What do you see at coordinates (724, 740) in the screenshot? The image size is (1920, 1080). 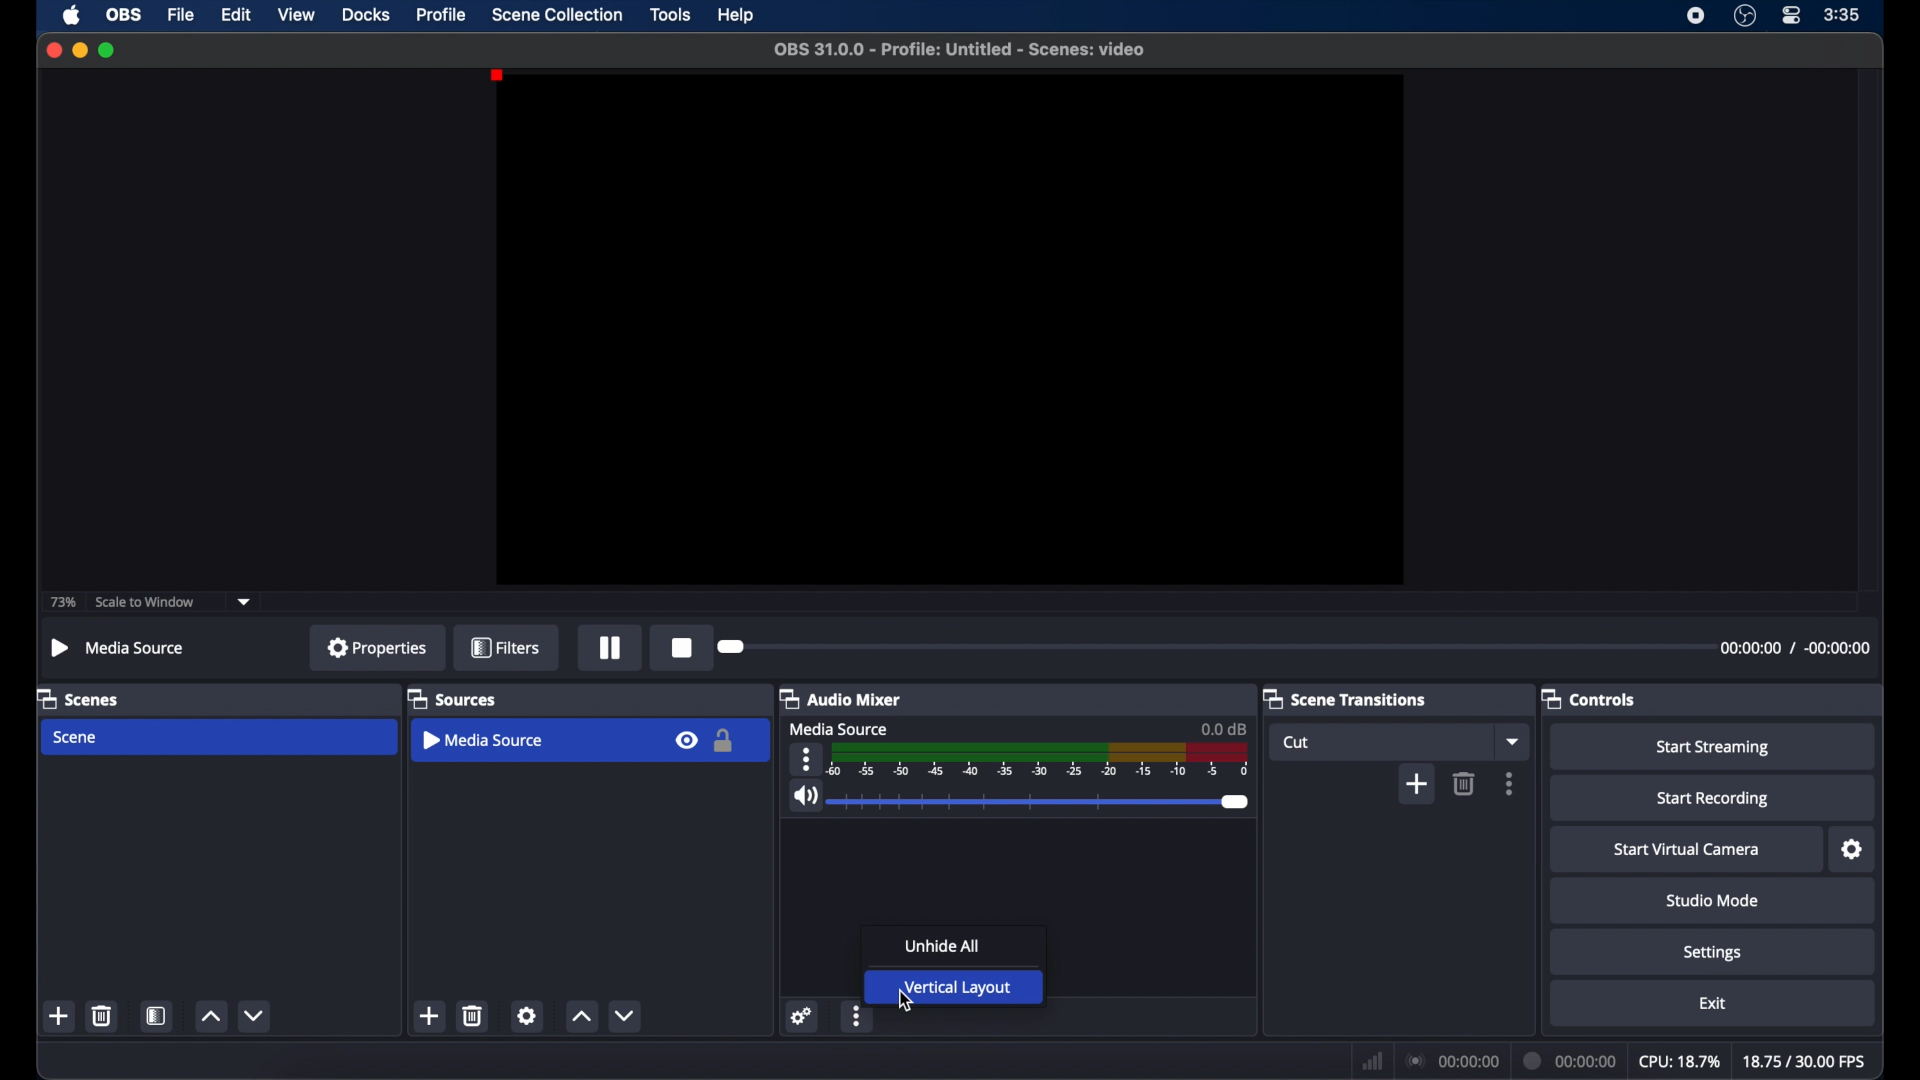 I see `lock icon` at bounding box center [724, 740].